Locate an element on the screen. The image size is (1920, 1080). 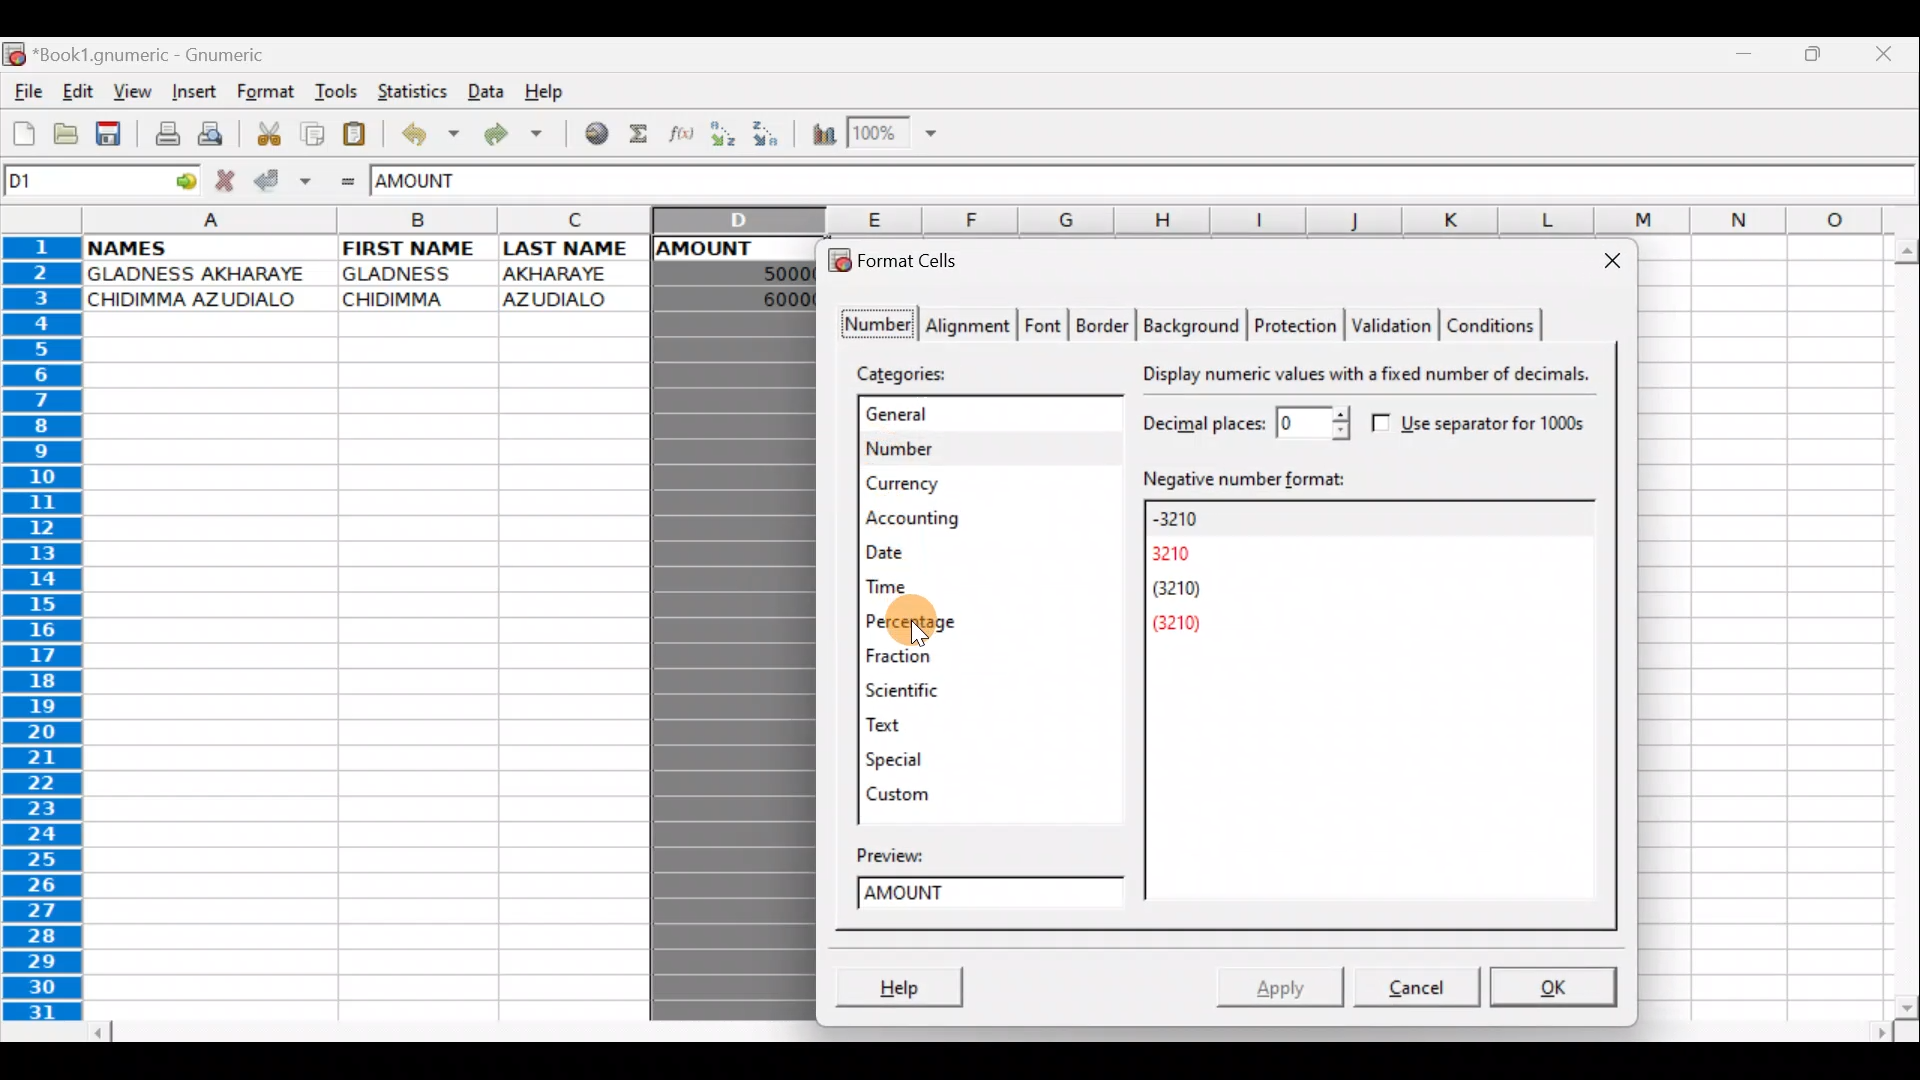
Print preview is located at coordinates (214, 133).